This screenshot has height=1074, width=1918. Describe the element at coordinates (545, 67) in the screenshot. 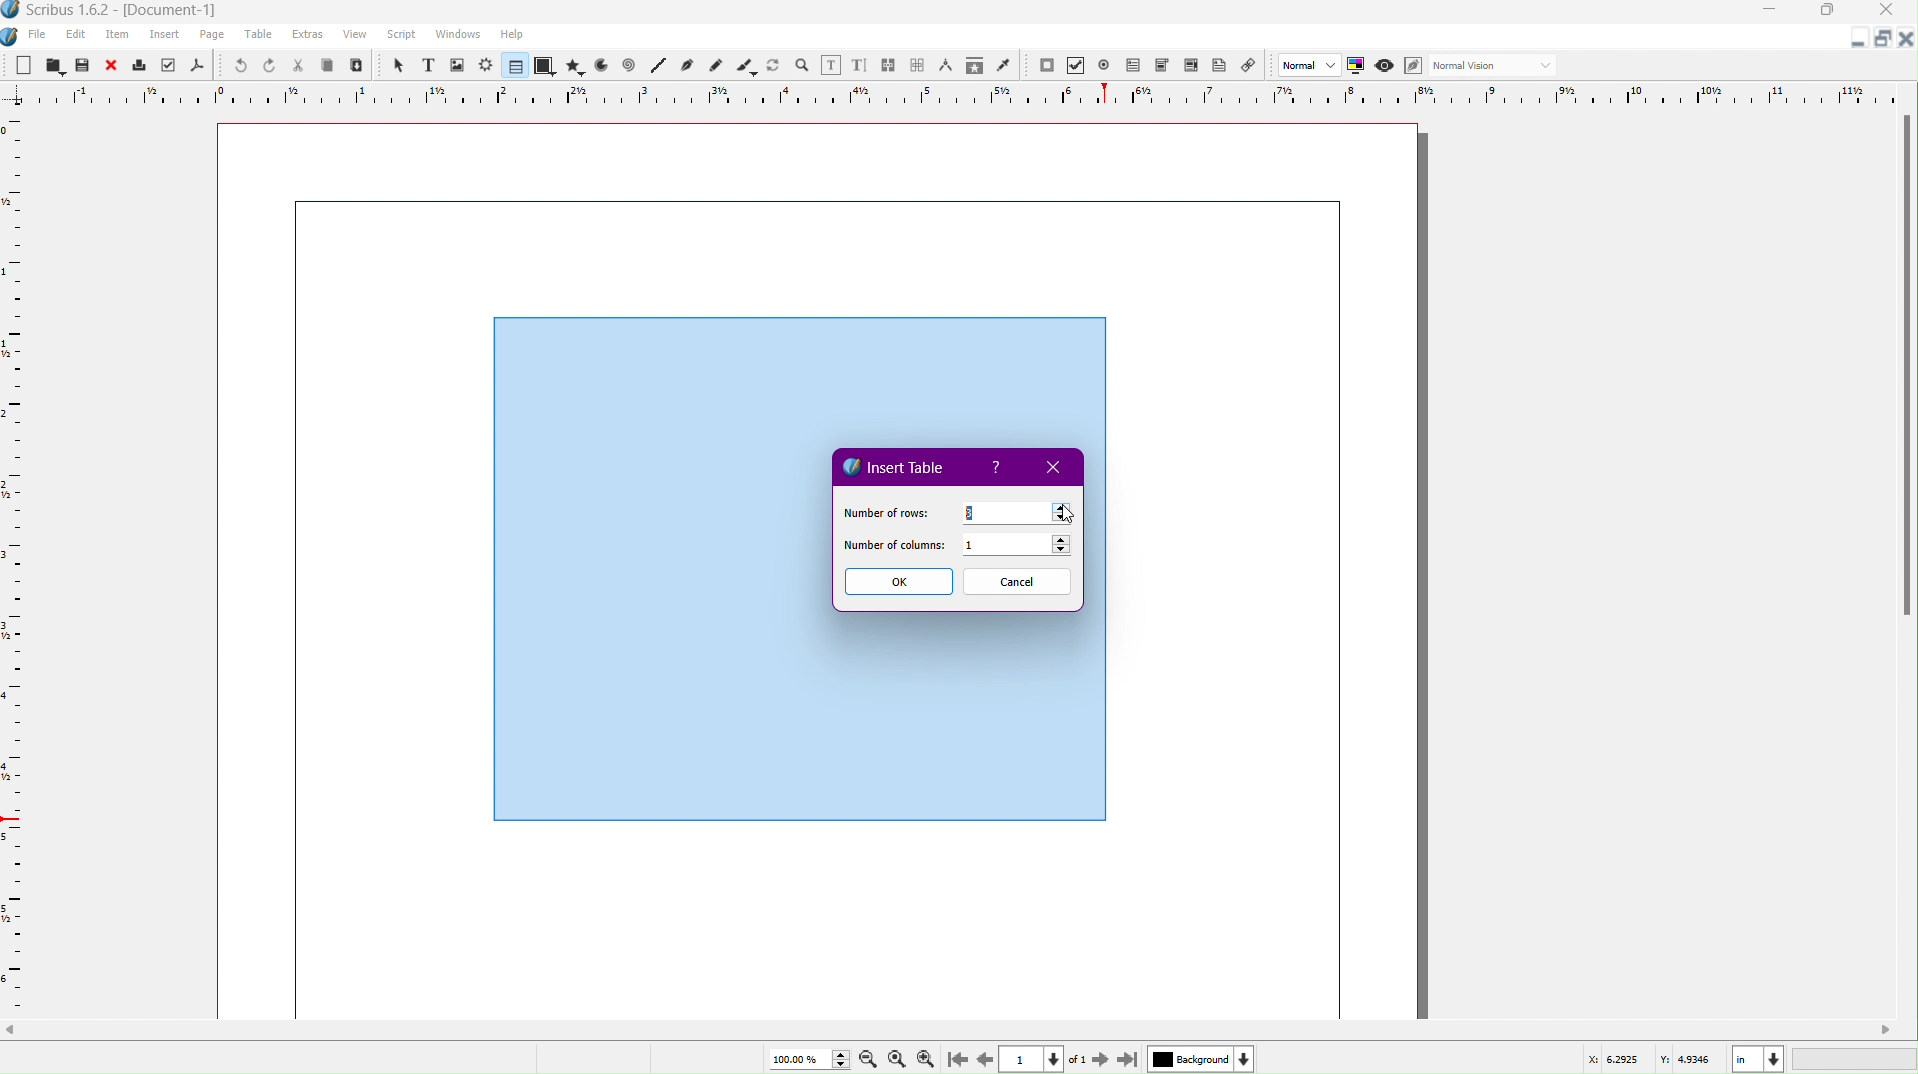

I see `Shape` at that location.